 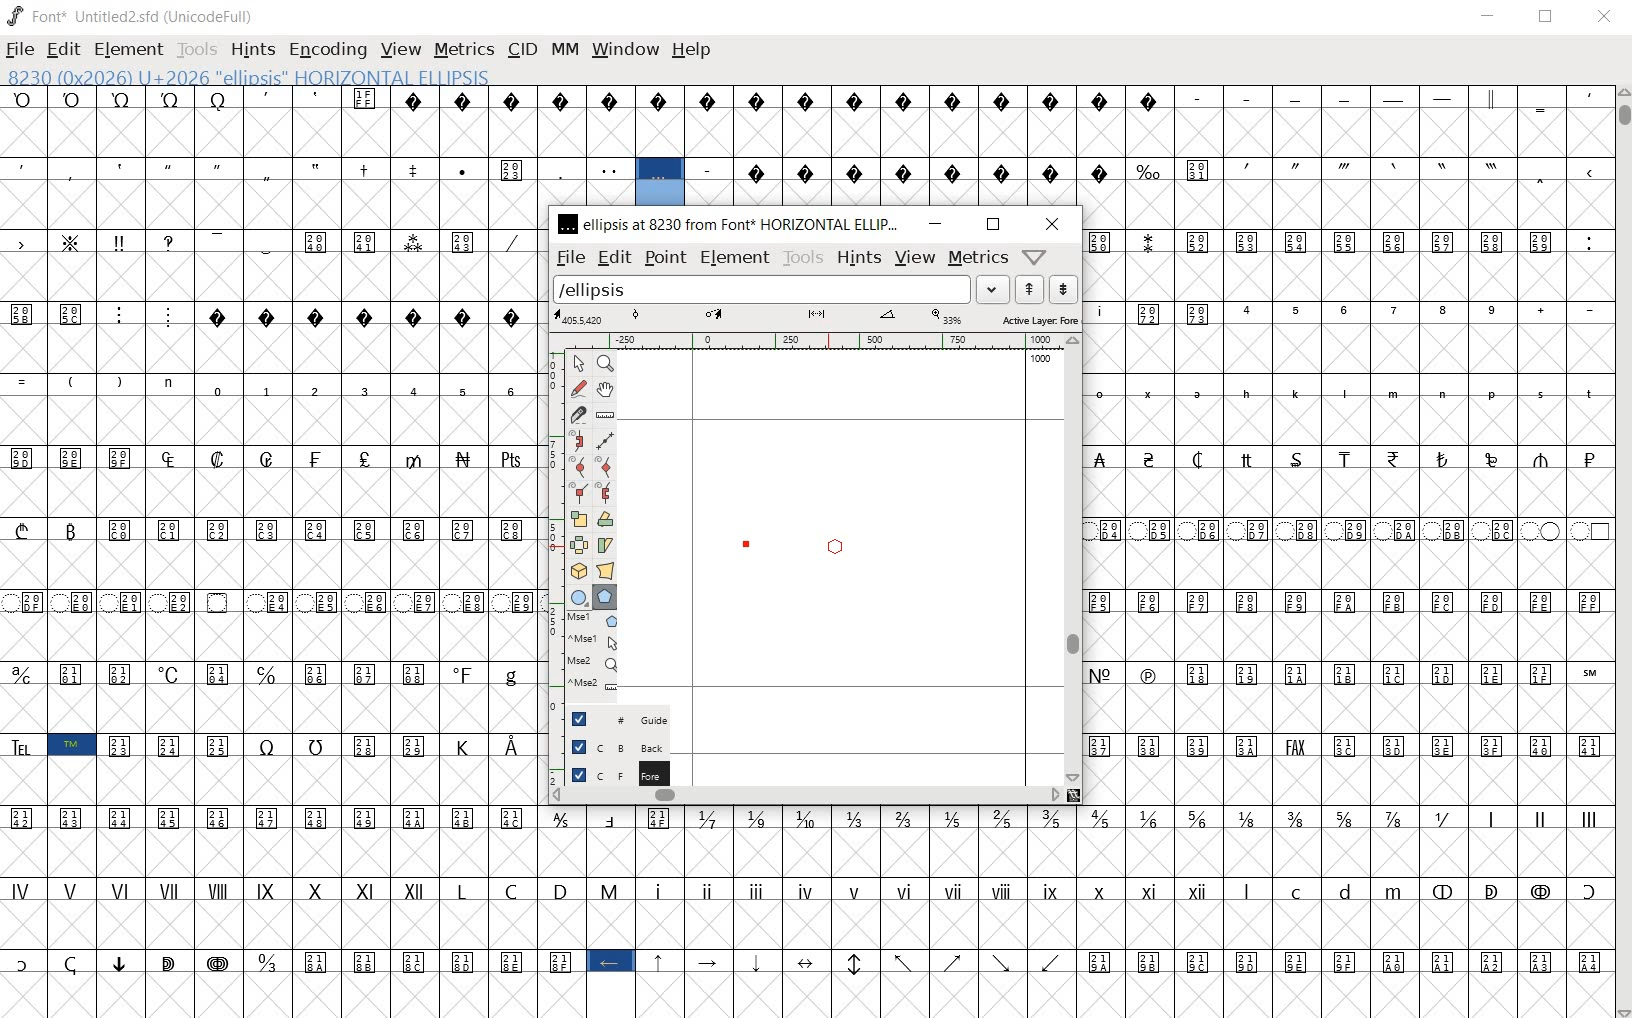 What do you see at coordinates (611, 745) in the screenshot?
I see `background` at bounding box center [611, 745].